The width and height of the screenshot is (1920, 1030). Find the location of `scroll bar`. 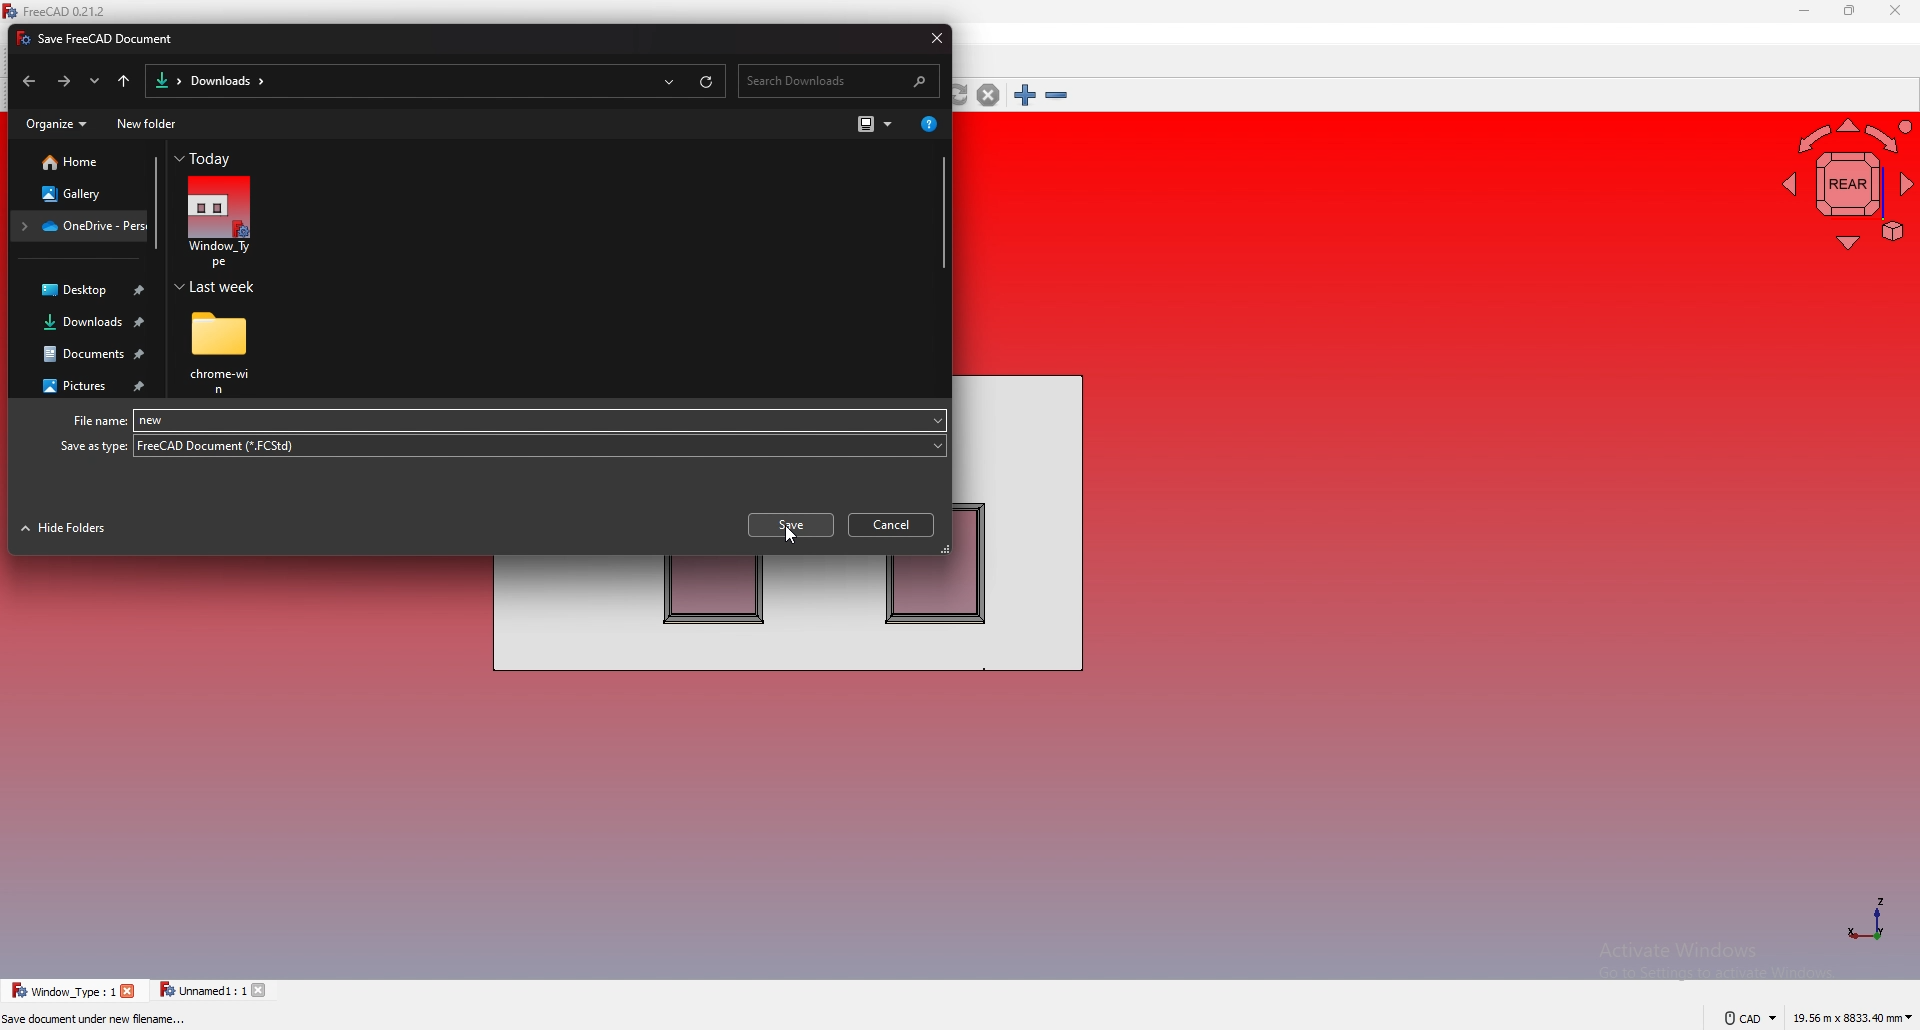

scroll bar is located at coordinates (941, 213).